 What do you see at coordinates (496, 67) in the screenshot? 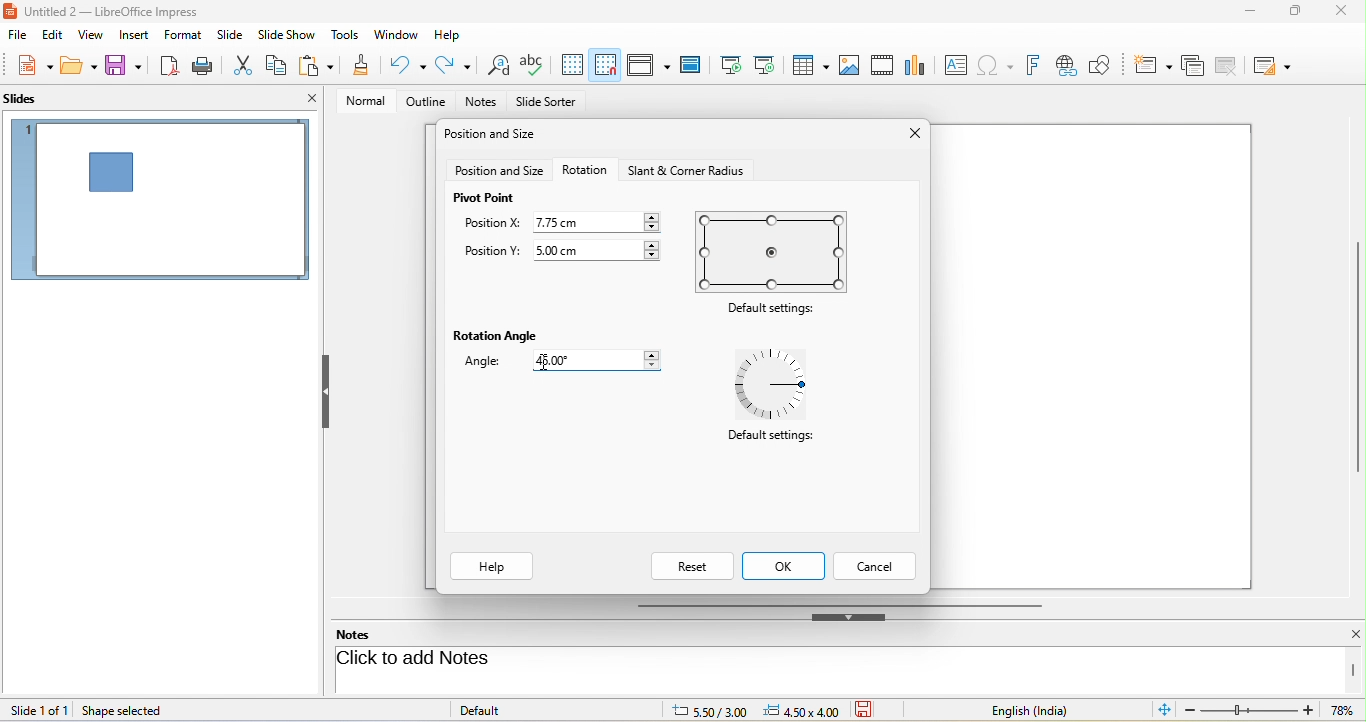
I see `find and replace` at bounding box center [496, 67].